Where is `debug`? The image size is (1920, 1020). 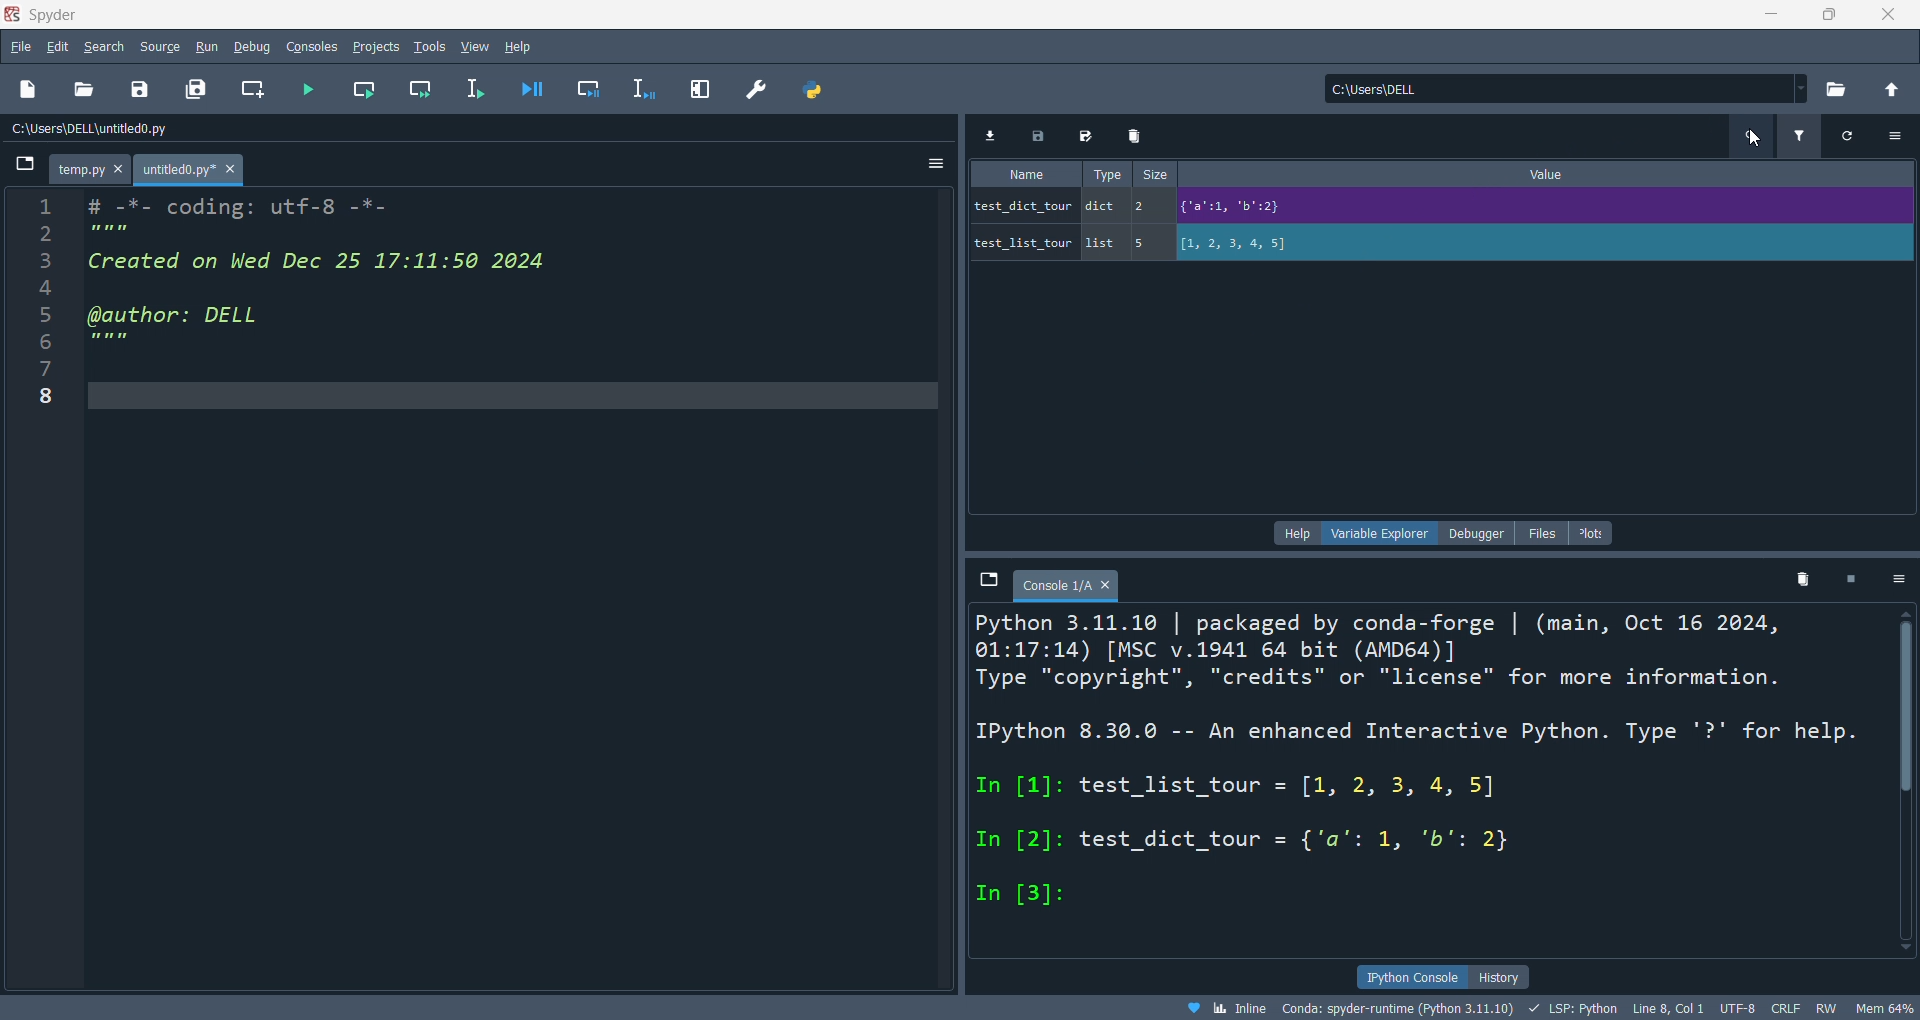 debug is located at coordinates (252, 45).